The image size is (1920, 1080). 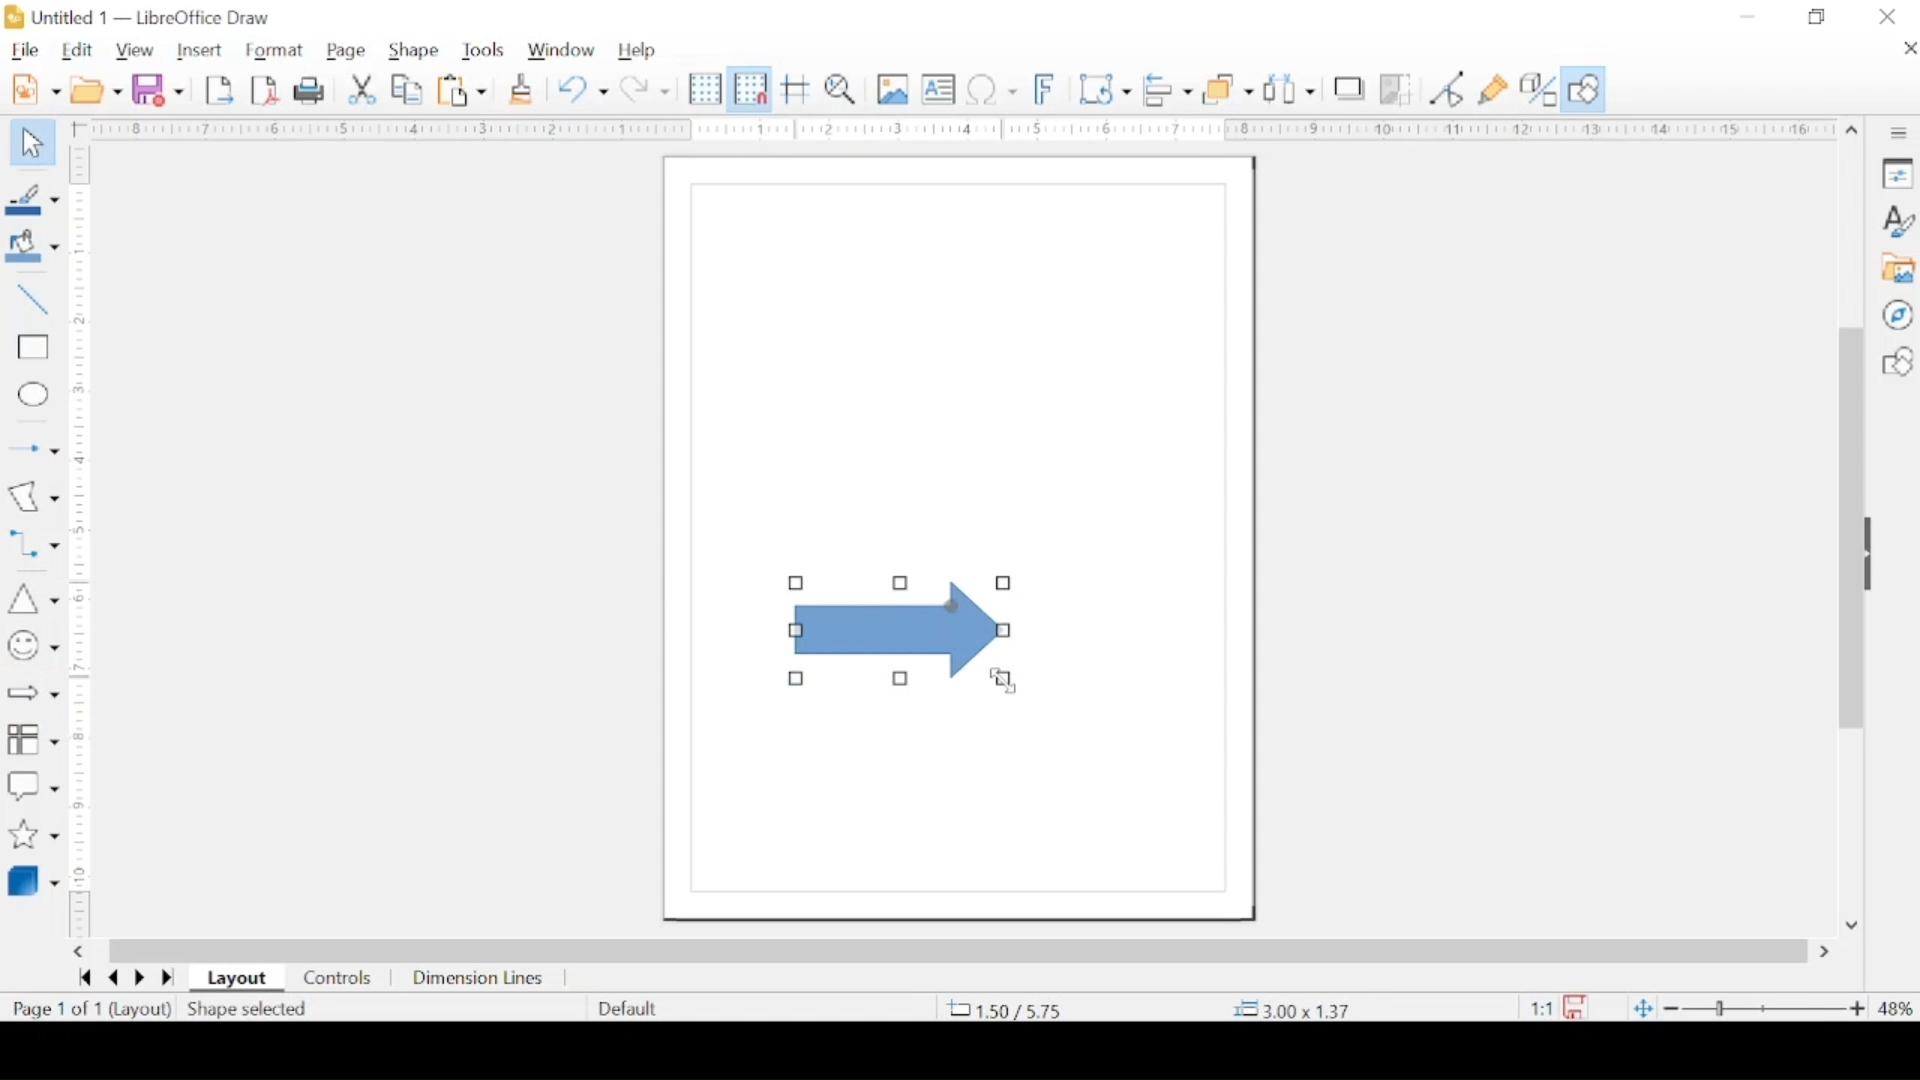 I want to click on copy, so click(x=408, y=89).